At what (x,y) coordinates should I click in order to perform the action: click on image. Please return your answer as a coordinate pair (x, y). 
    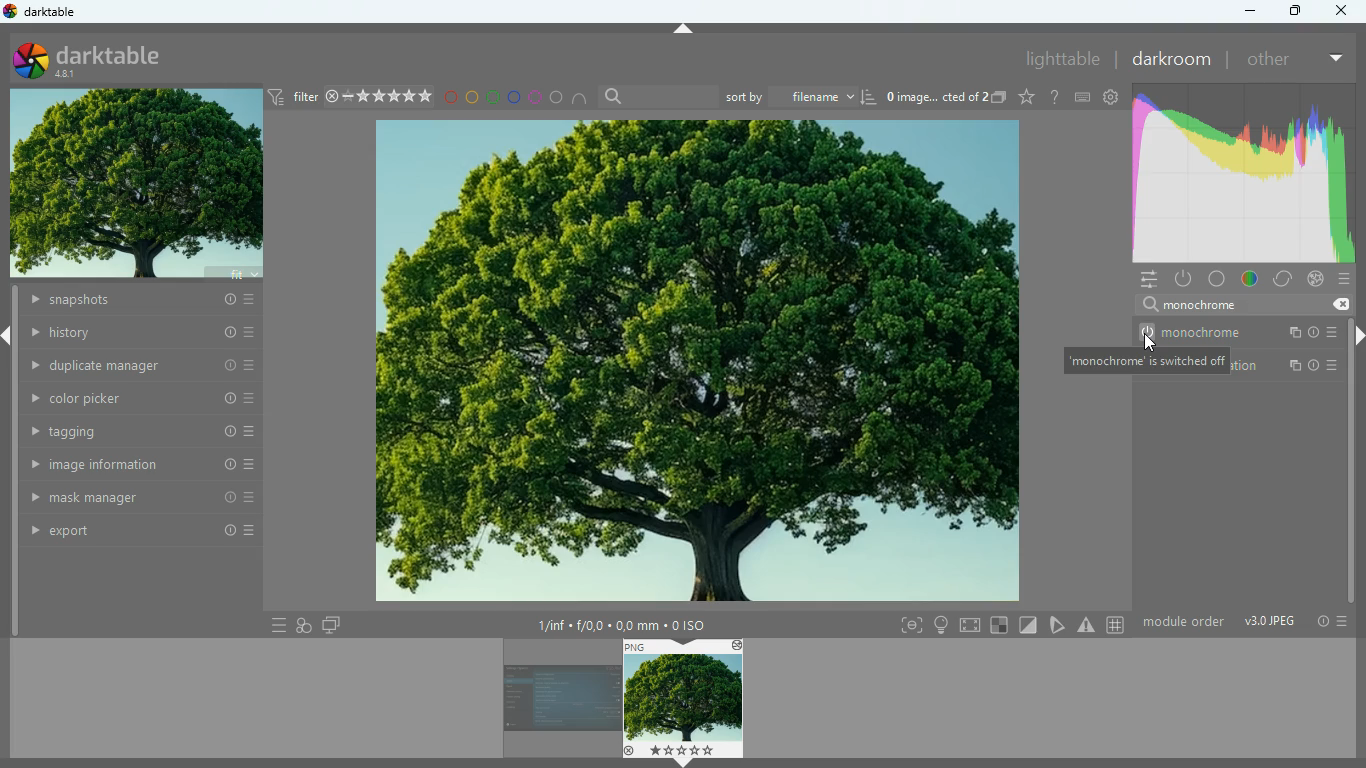
    Looking at the image, I should click on (134, 182).